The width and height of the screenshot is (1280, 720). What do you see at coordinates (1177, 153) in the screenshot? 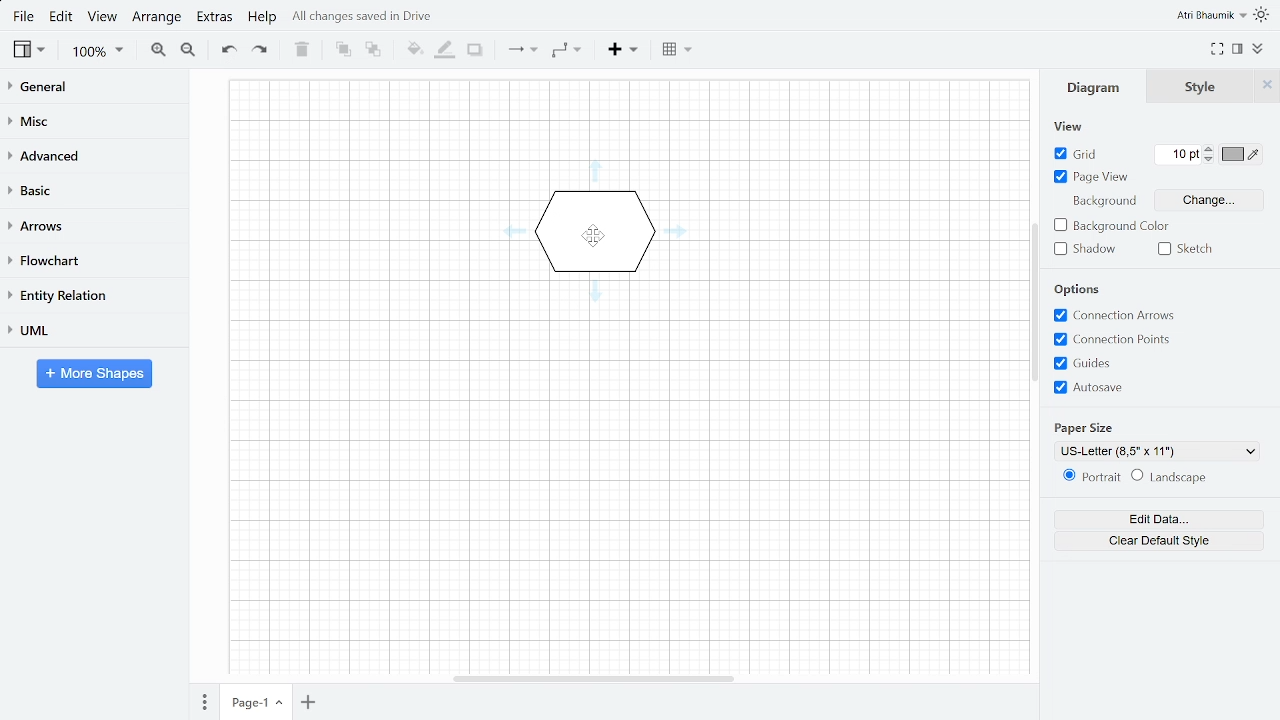
I see `Current grid/Manually input grid point` at bounding box center [1177, 153].